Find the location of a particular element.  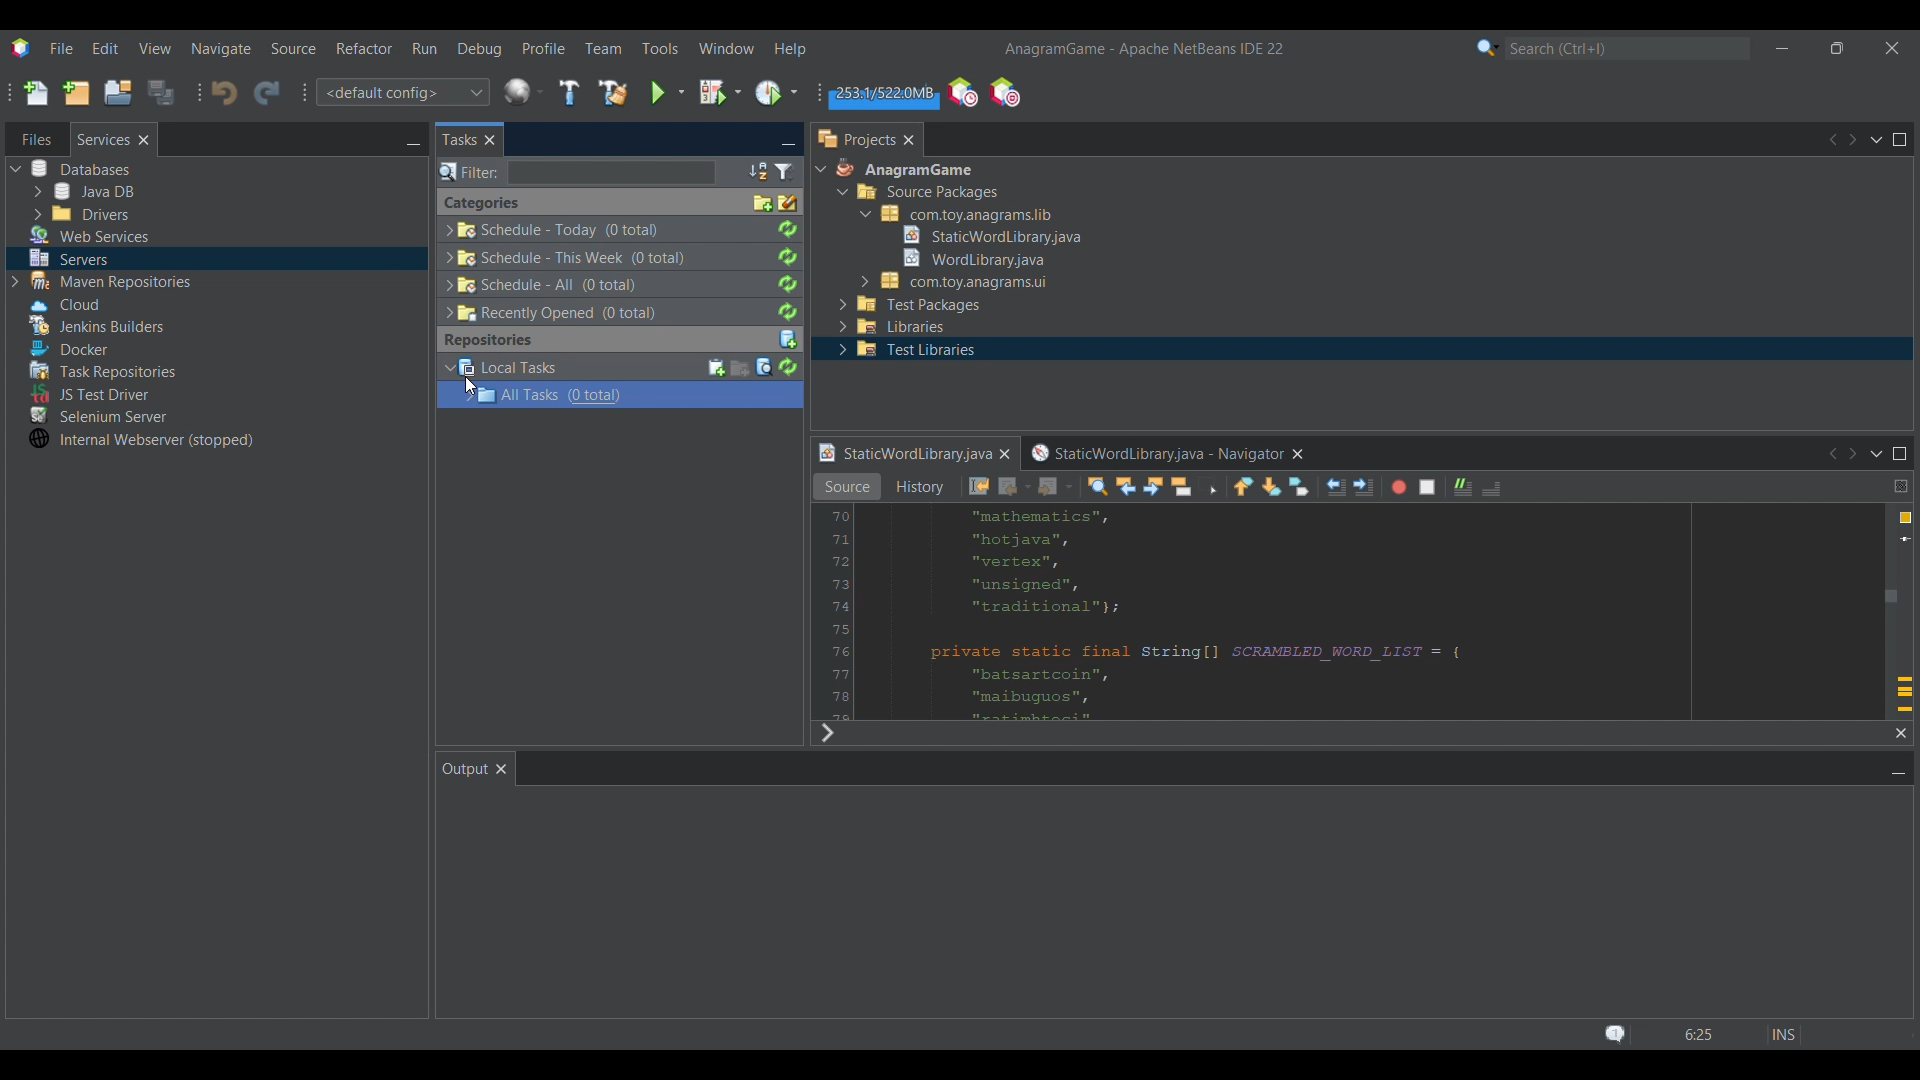

Navigate menu is located at coordinates (221, 49).